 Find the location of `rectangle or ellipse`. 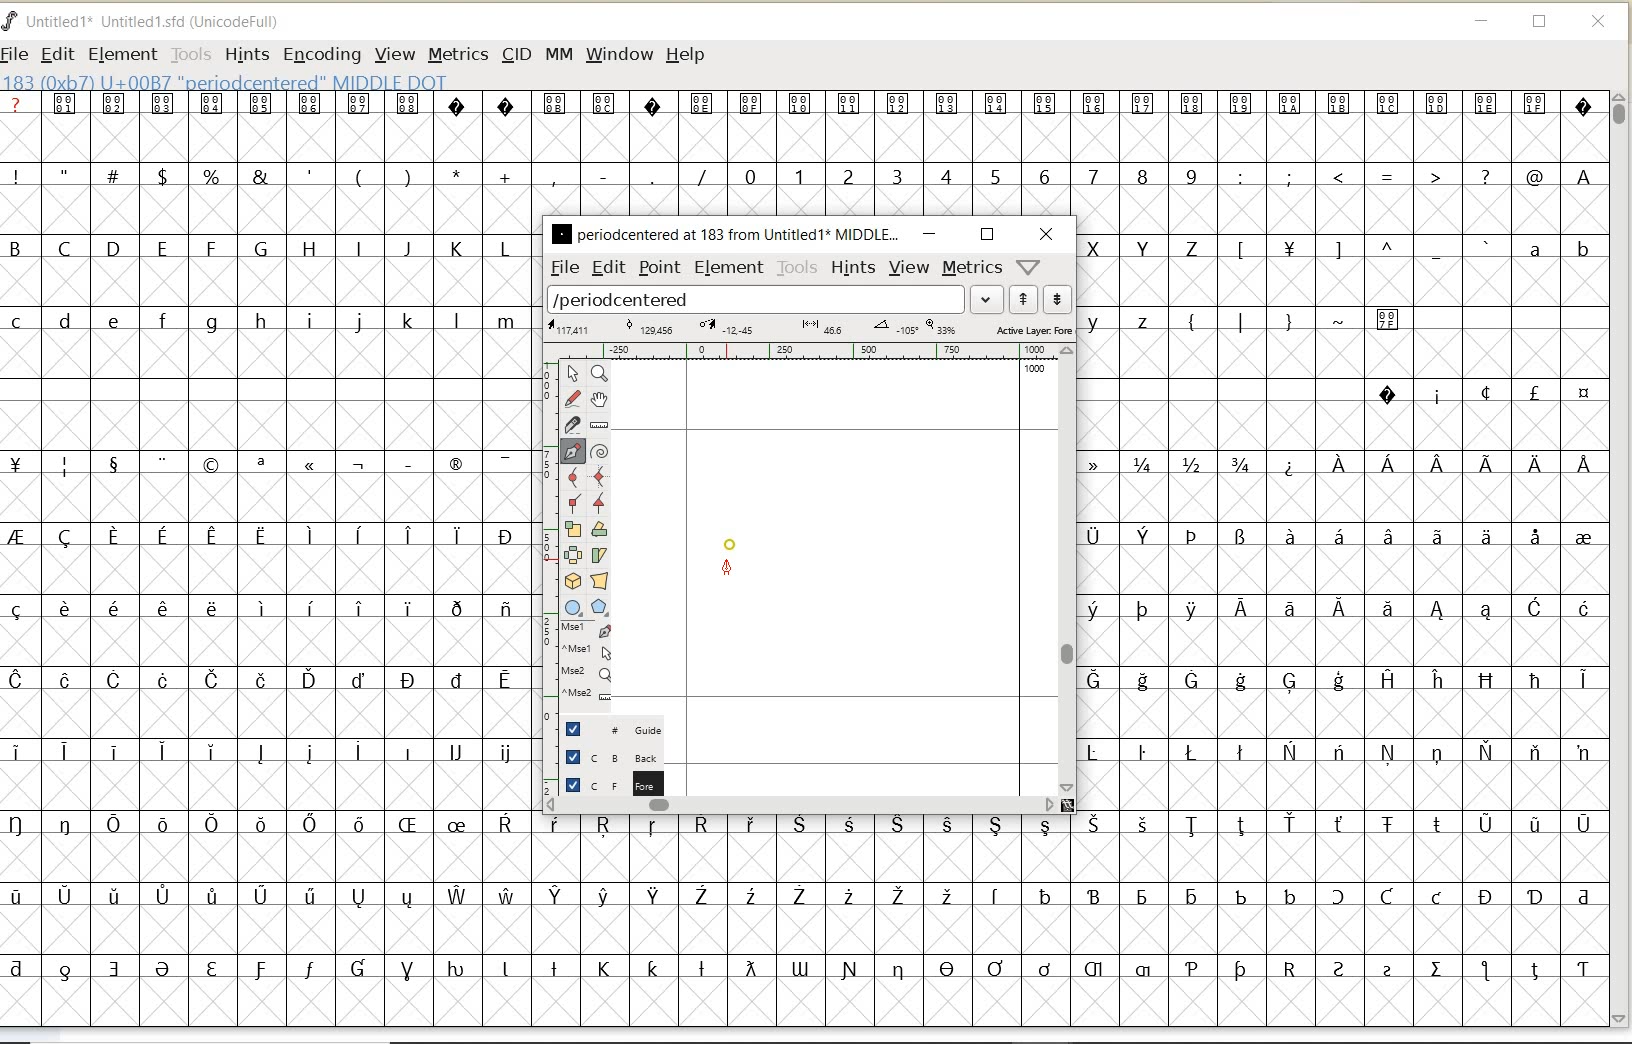

rectangle or ellipse is located at coordinates (573, 607).